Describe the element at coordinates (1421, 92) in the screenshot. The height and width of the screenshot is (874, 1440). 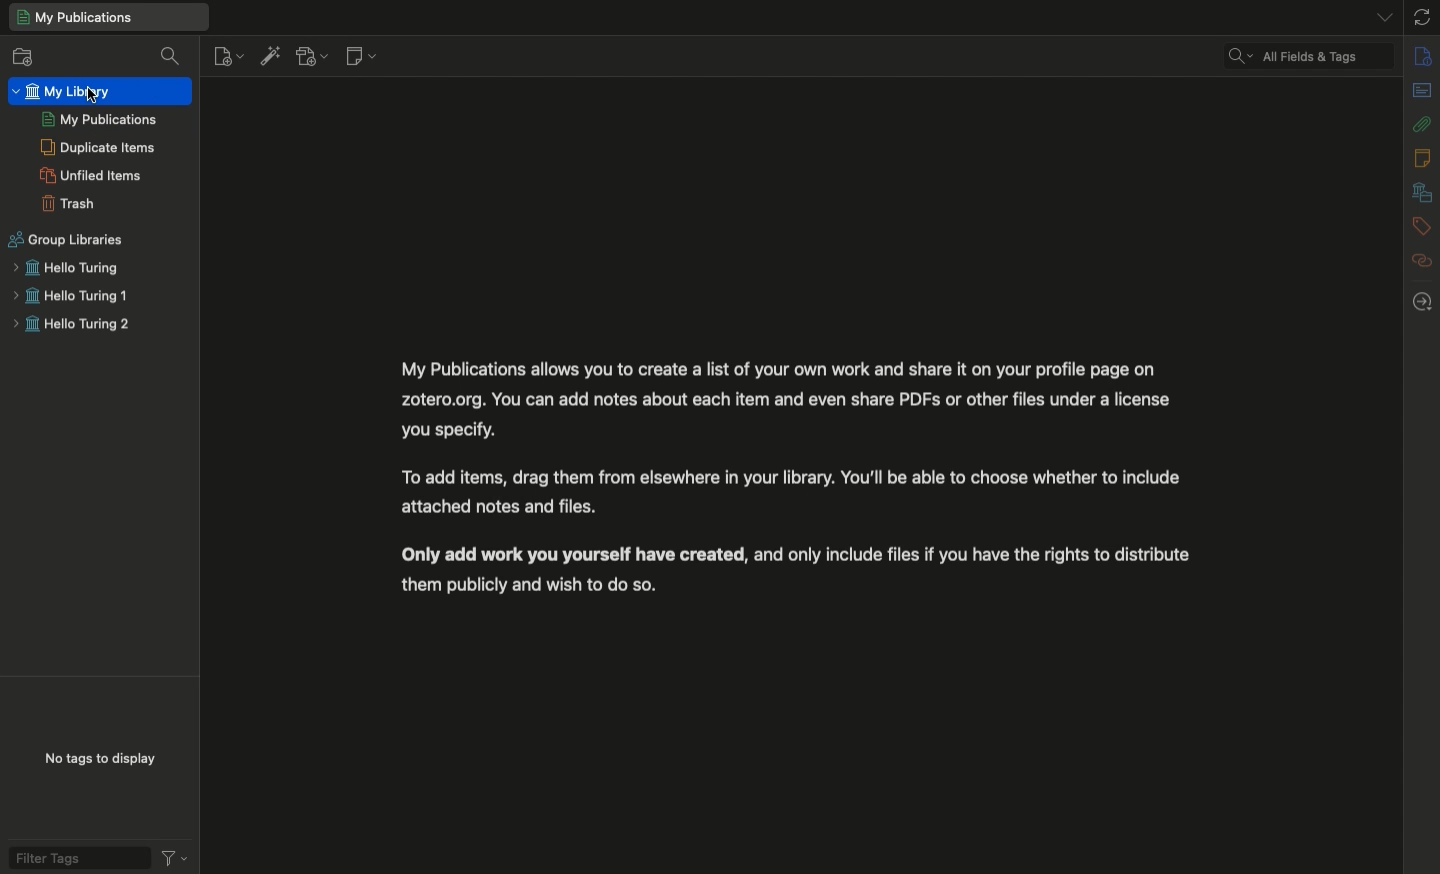
I see `Abstract` at that location.